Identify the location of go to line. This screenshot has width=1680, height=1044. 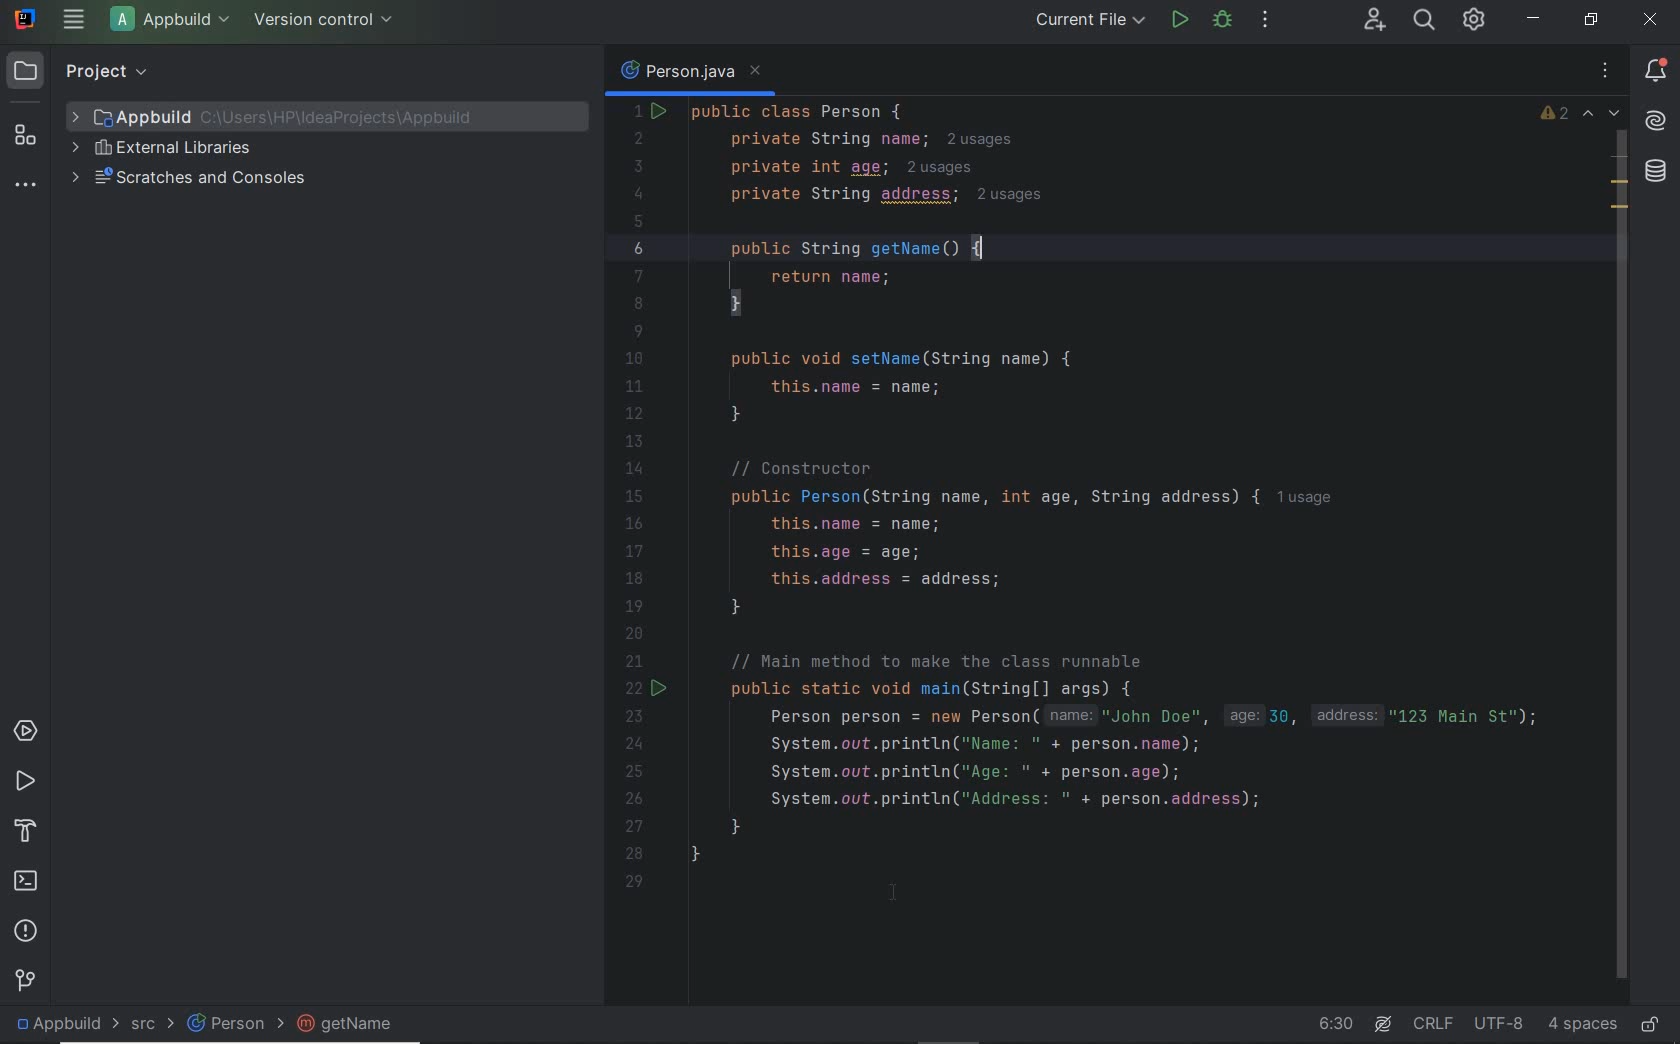
(1338, 1025).